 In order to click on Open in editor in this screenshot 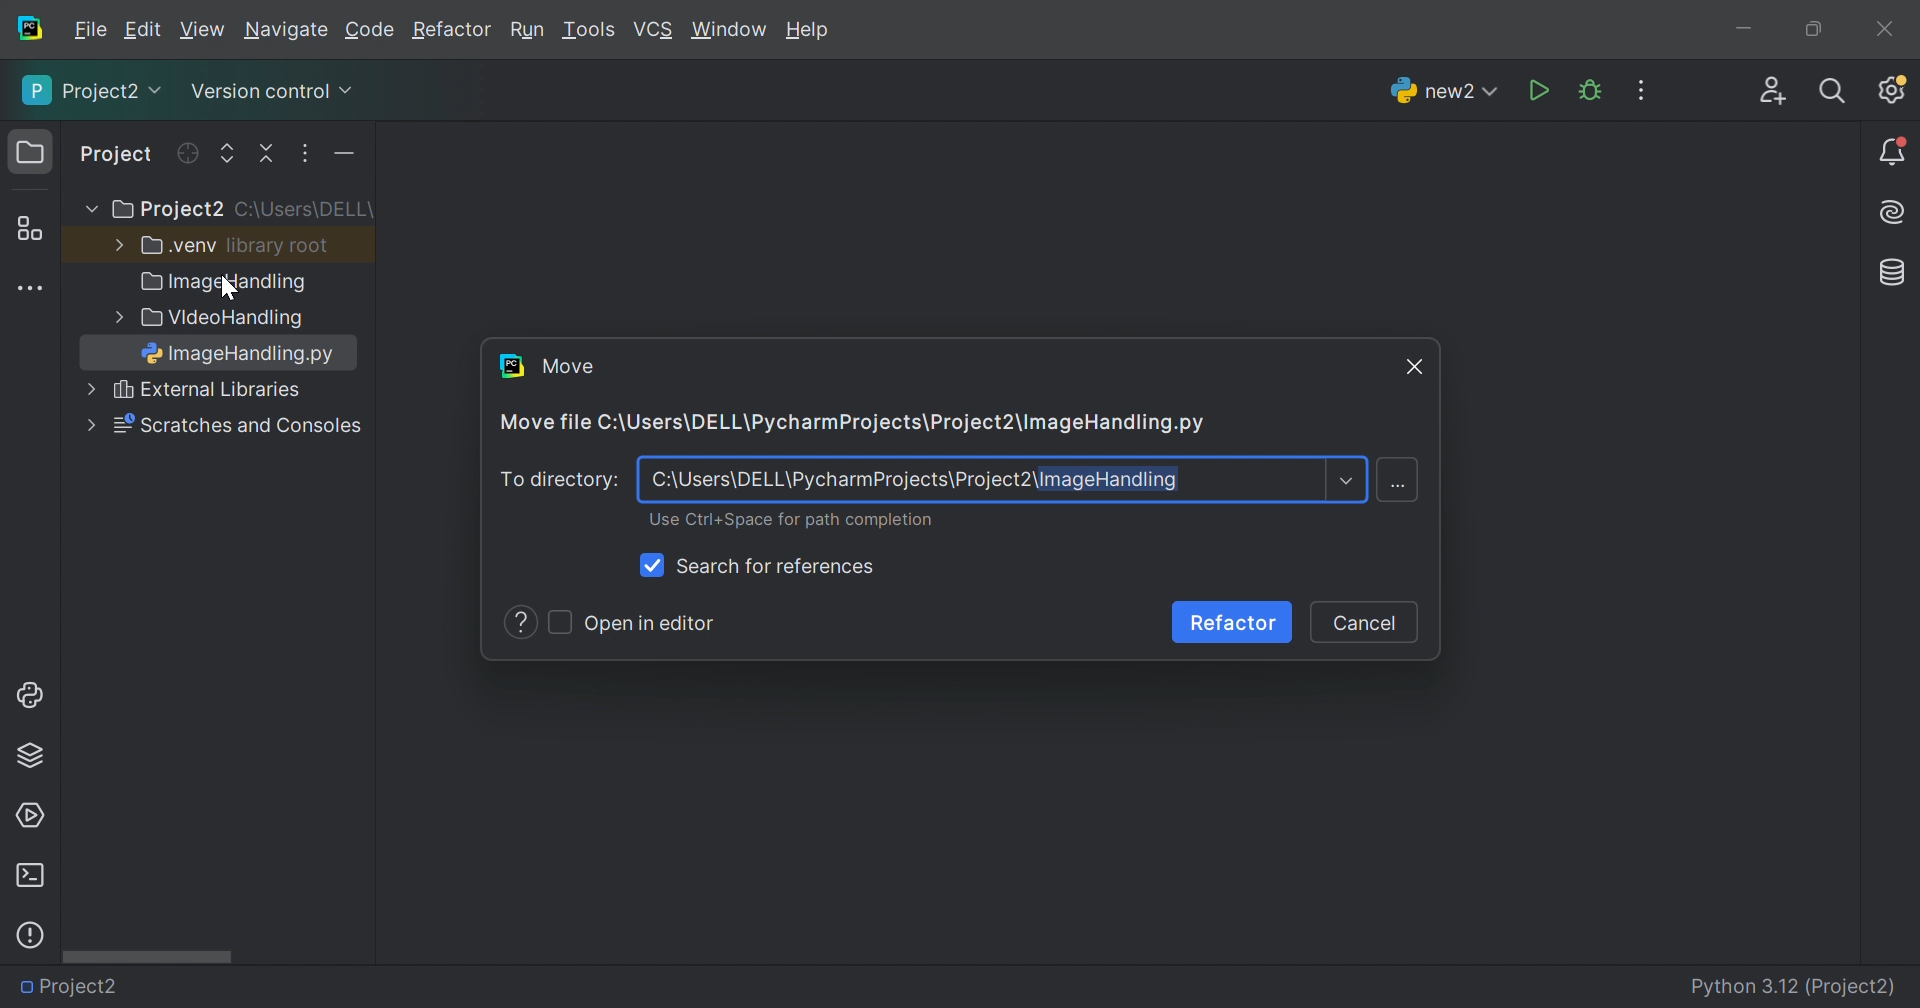, I will do `click(652, 623)`.